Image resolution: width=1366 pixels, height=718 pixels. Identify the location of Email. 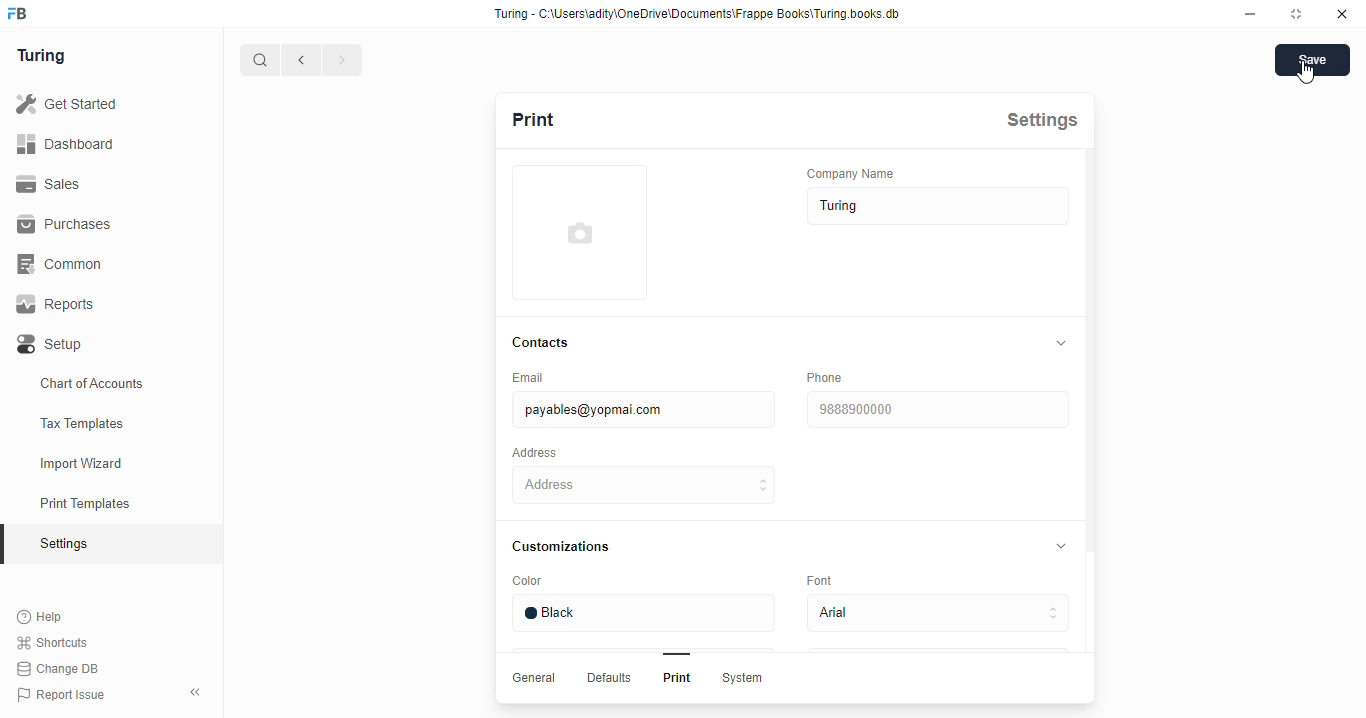
(537, 377).